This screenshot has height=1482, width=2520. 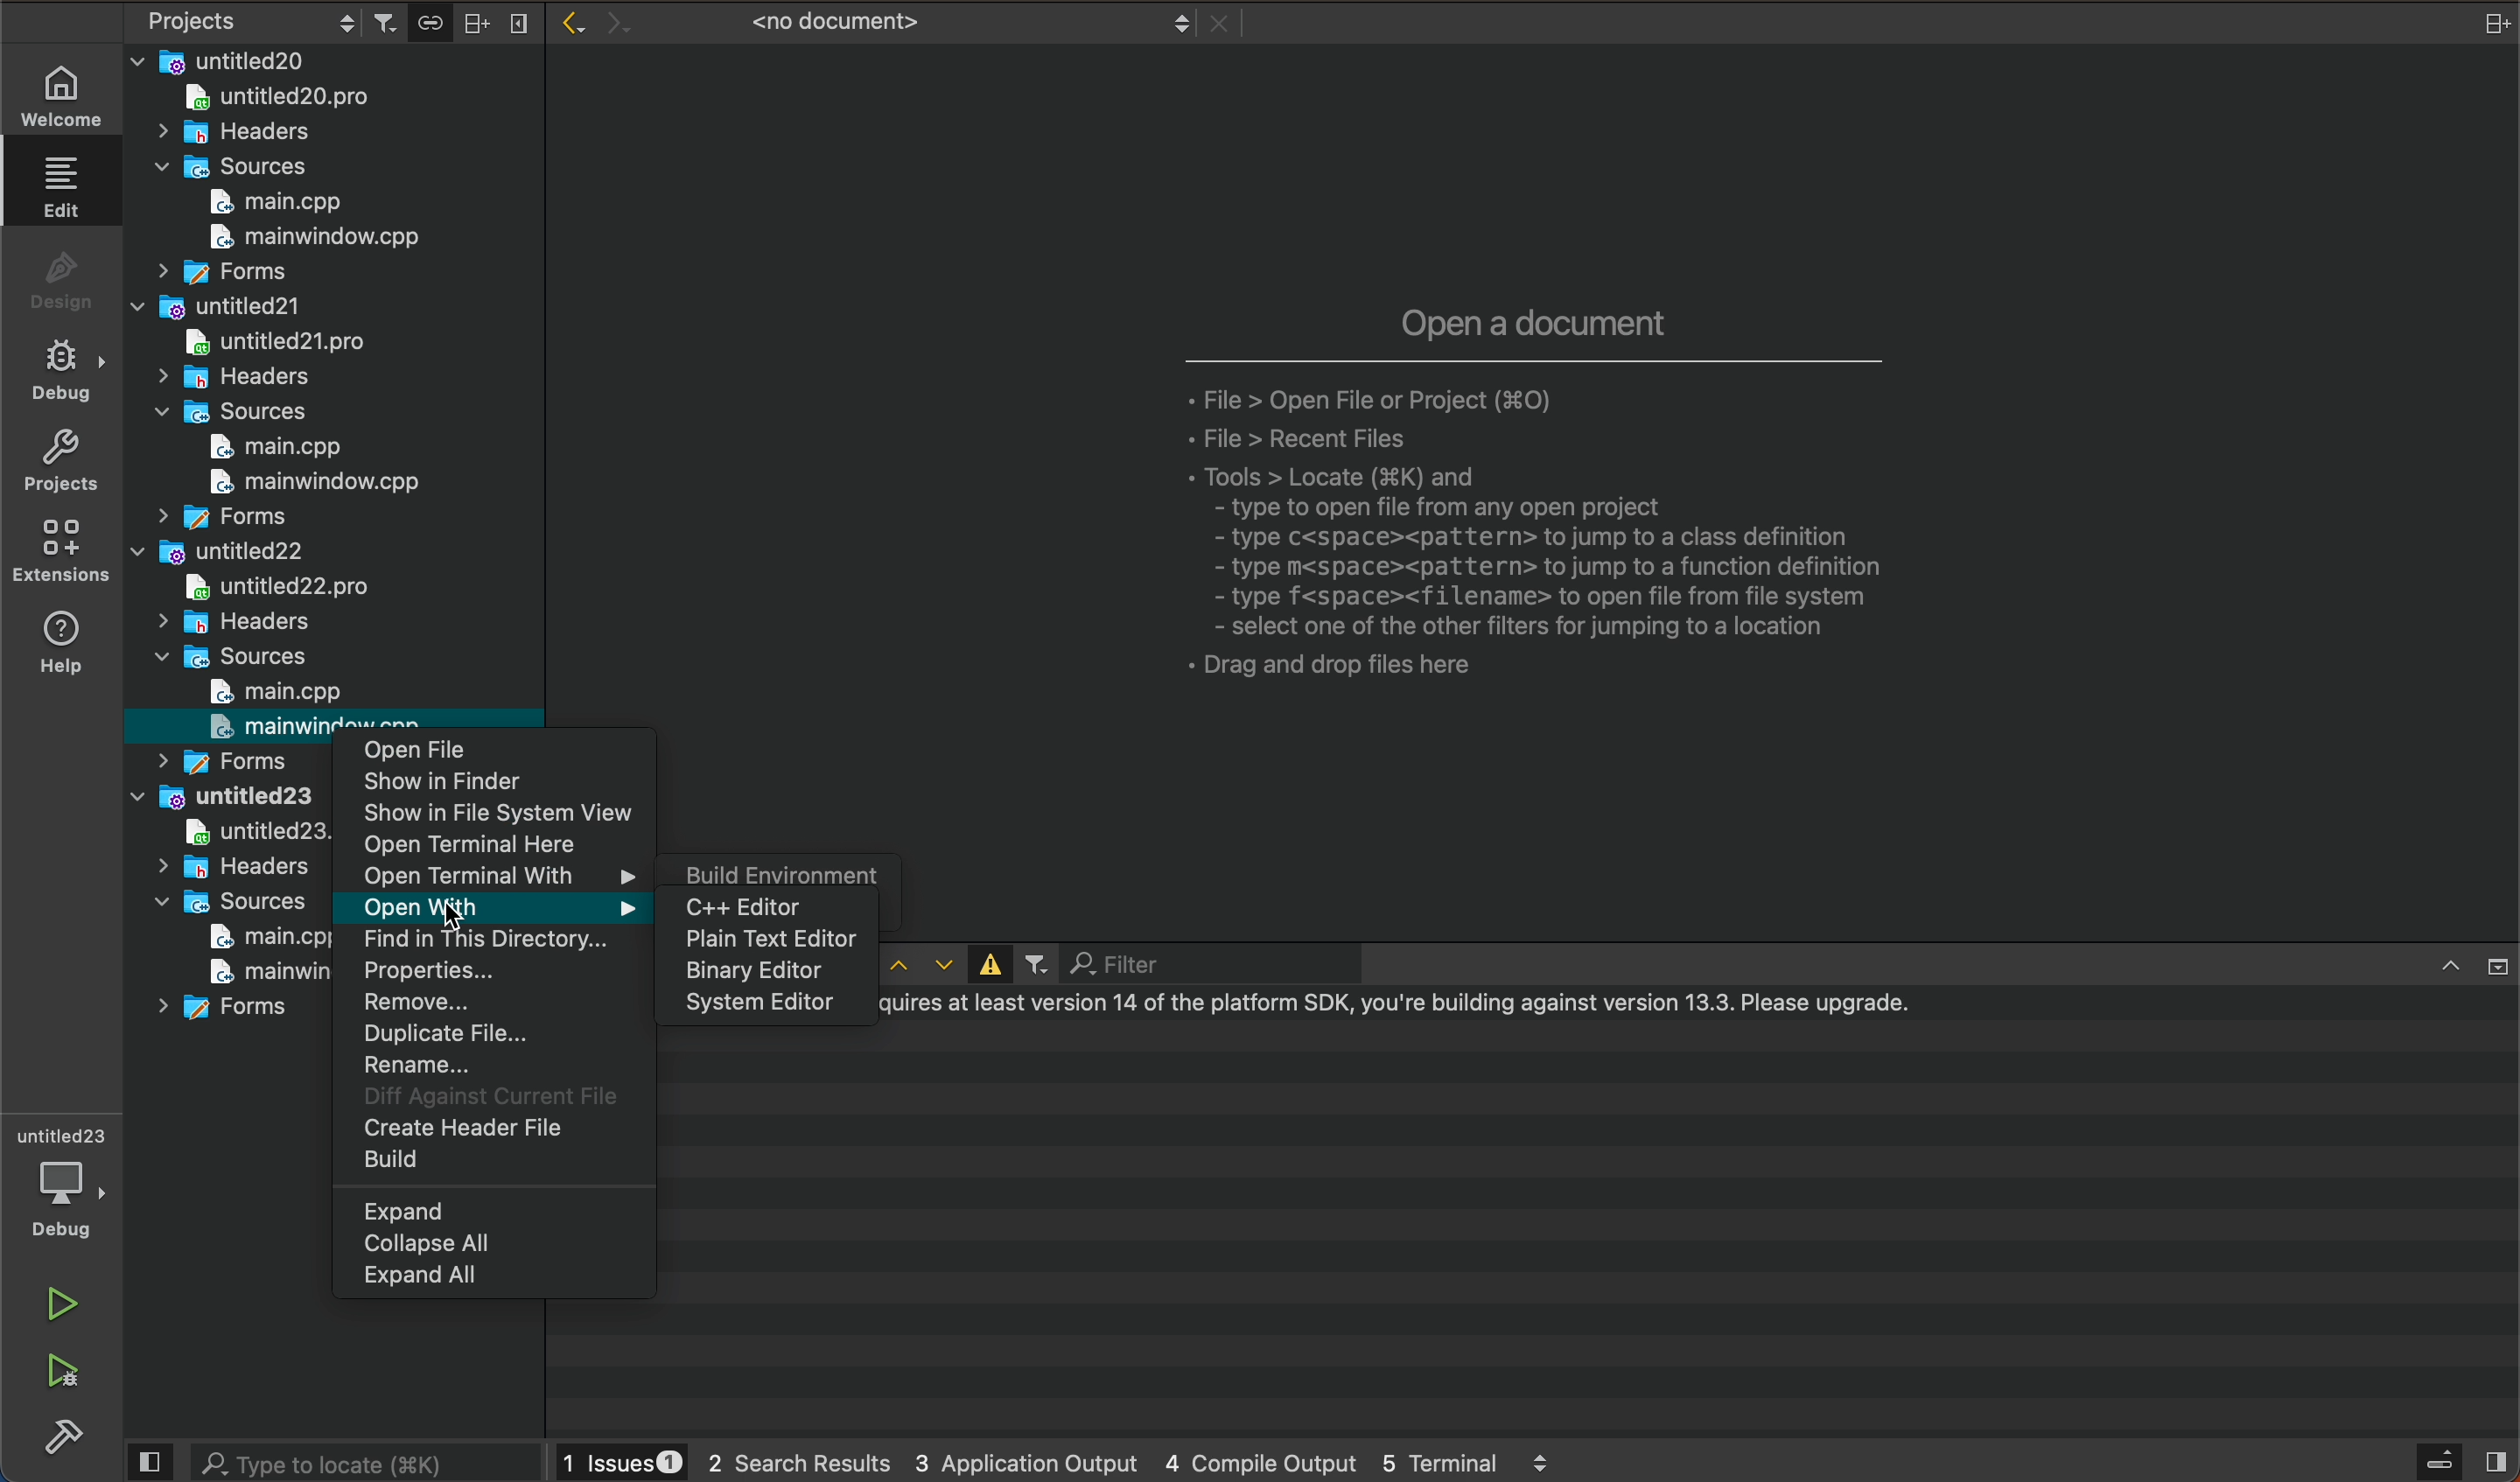 What do you see at coordinates (764, 1005) in the screenshot?
I see `system editor` at bounding box center [764, 1005].